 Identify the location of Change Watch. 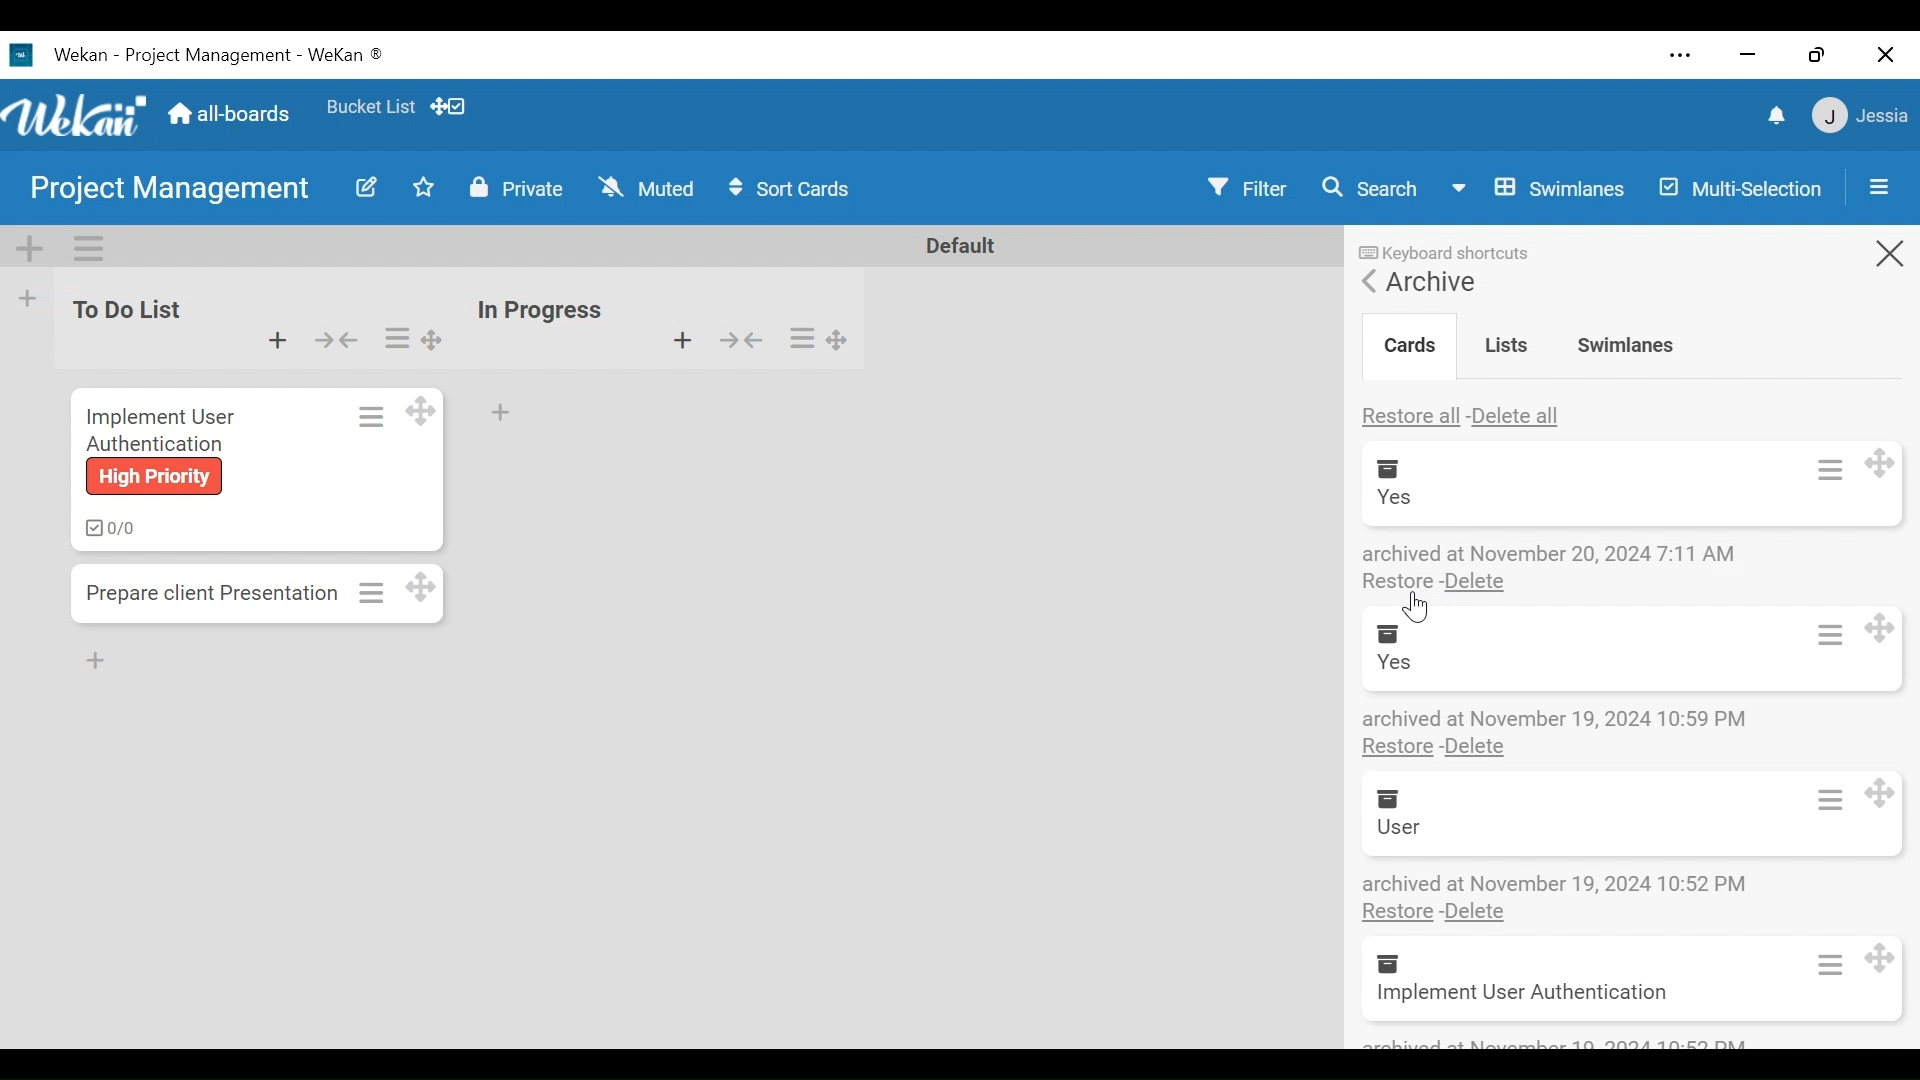
(647, 186).